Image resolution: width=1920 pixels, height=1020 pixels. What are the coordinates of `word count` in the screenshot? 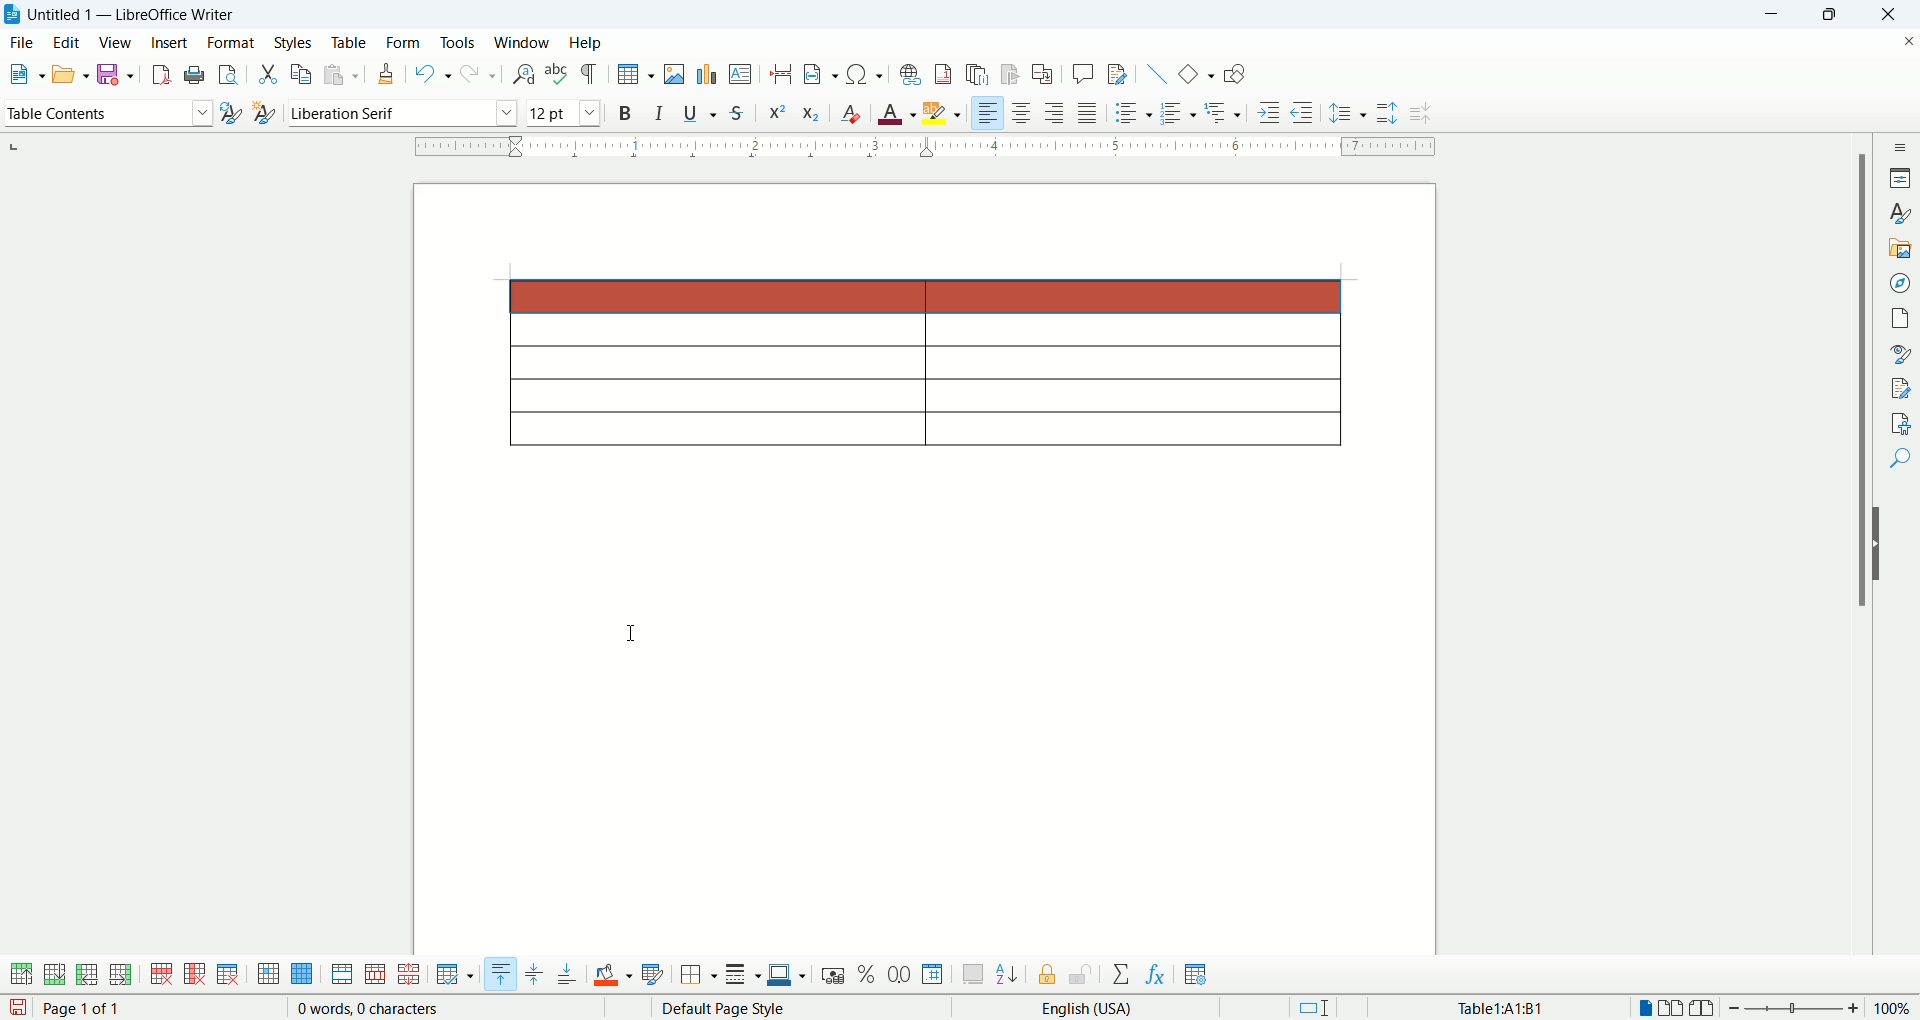 It's located at (371, 1009).